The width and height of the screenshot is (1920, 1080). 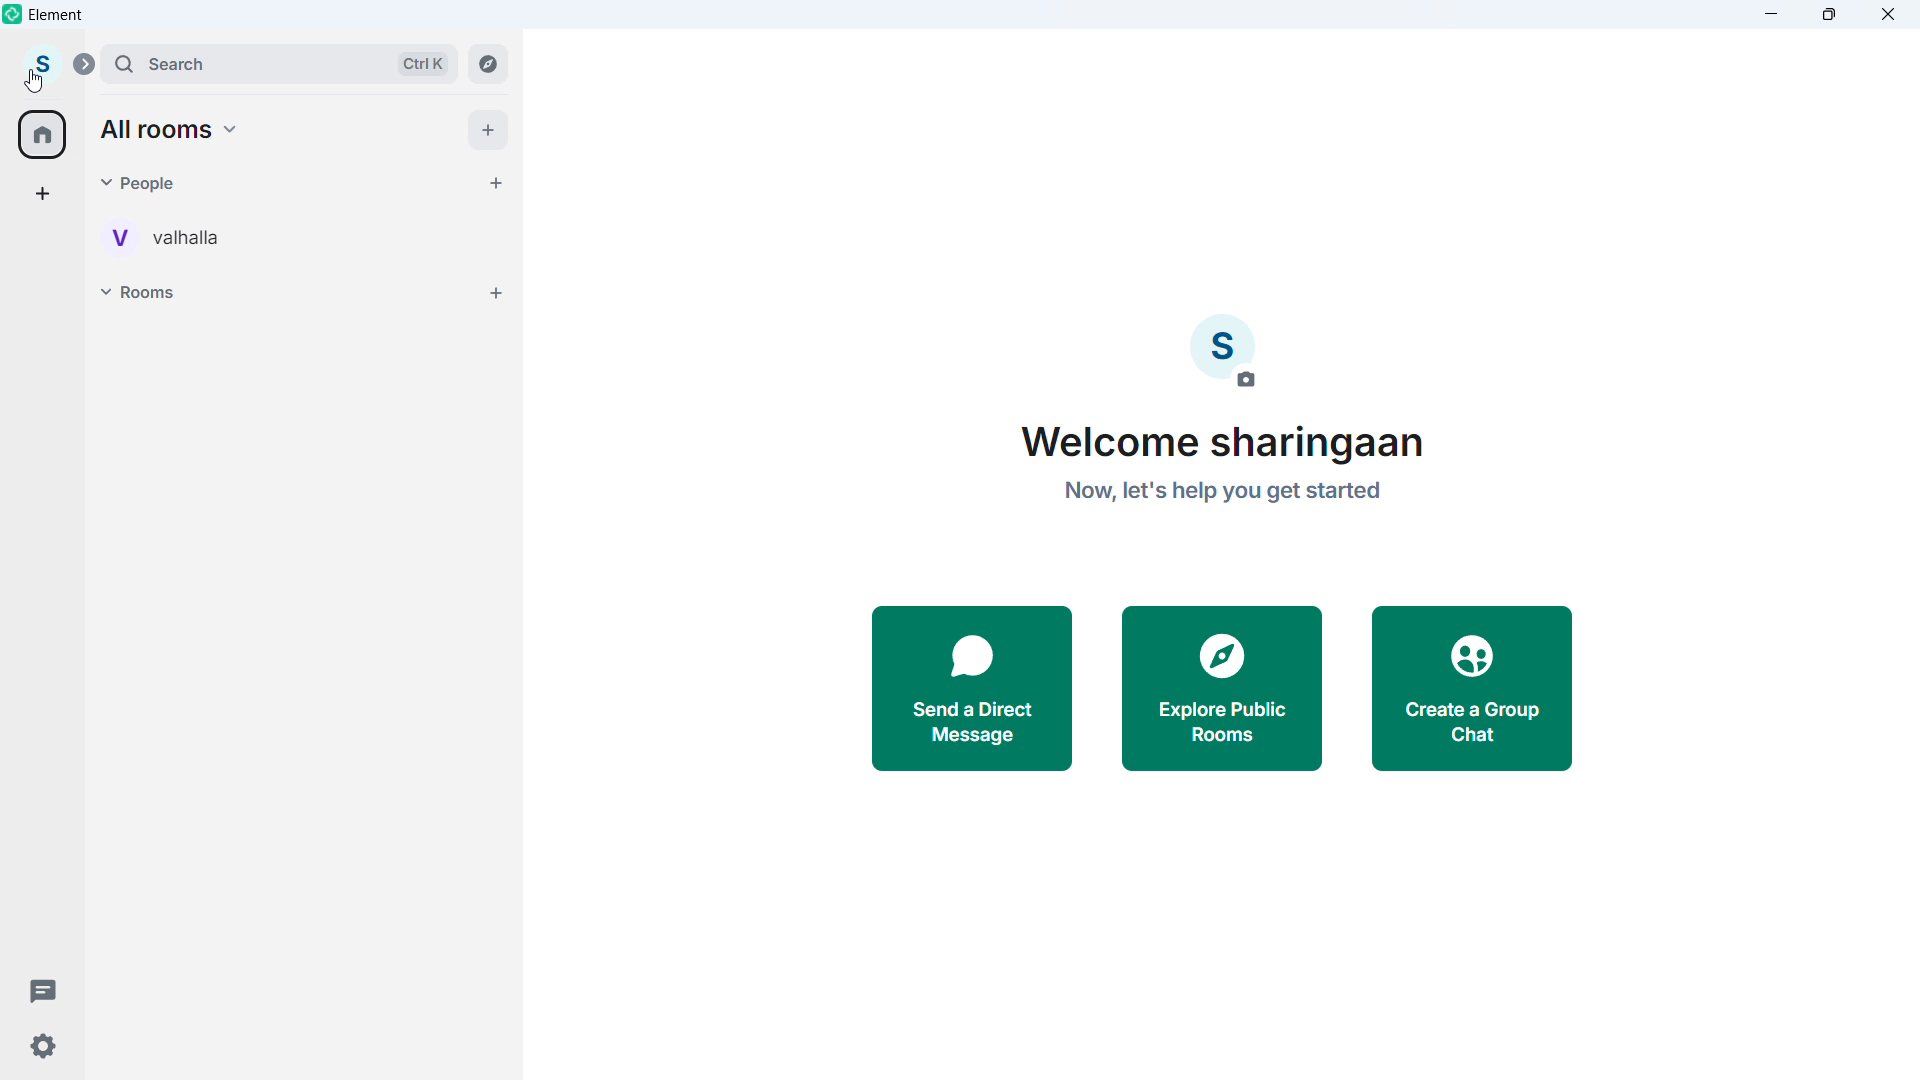 I want to click on Settings , so click(x=42, y=1047).